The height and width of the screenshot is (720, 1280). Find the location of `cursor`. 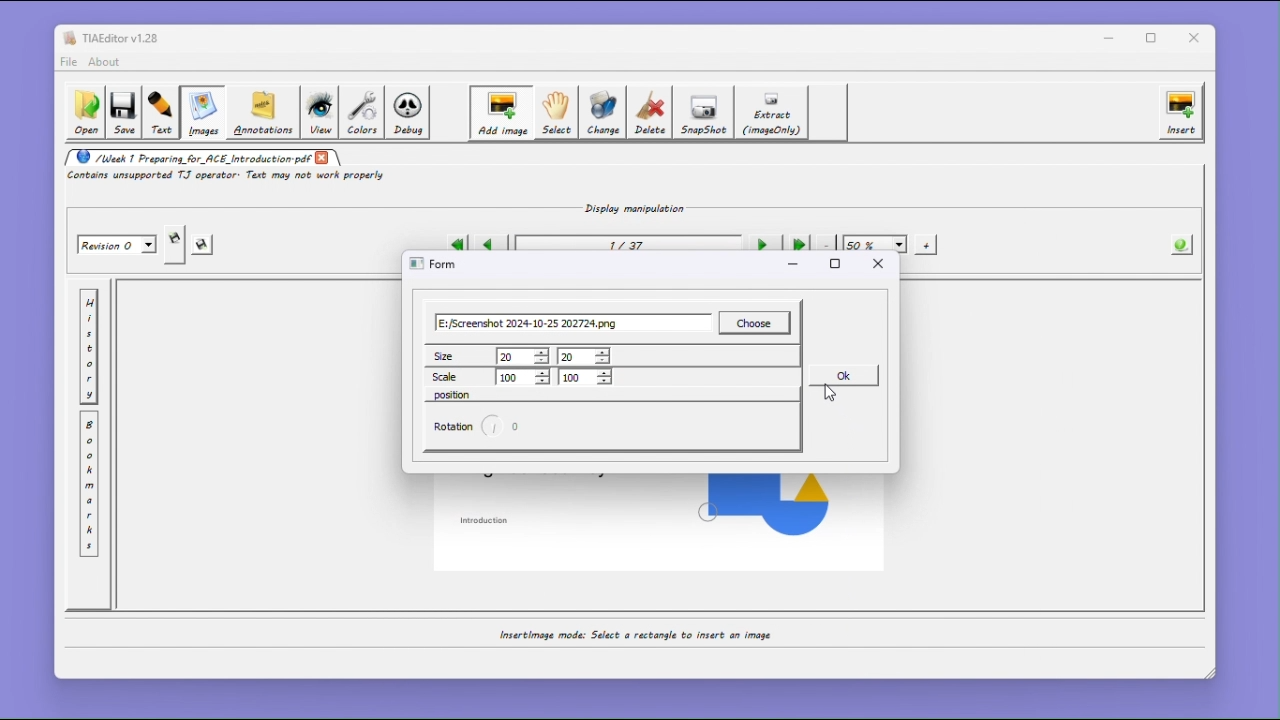

cursor is located at coordinates (831, 395).